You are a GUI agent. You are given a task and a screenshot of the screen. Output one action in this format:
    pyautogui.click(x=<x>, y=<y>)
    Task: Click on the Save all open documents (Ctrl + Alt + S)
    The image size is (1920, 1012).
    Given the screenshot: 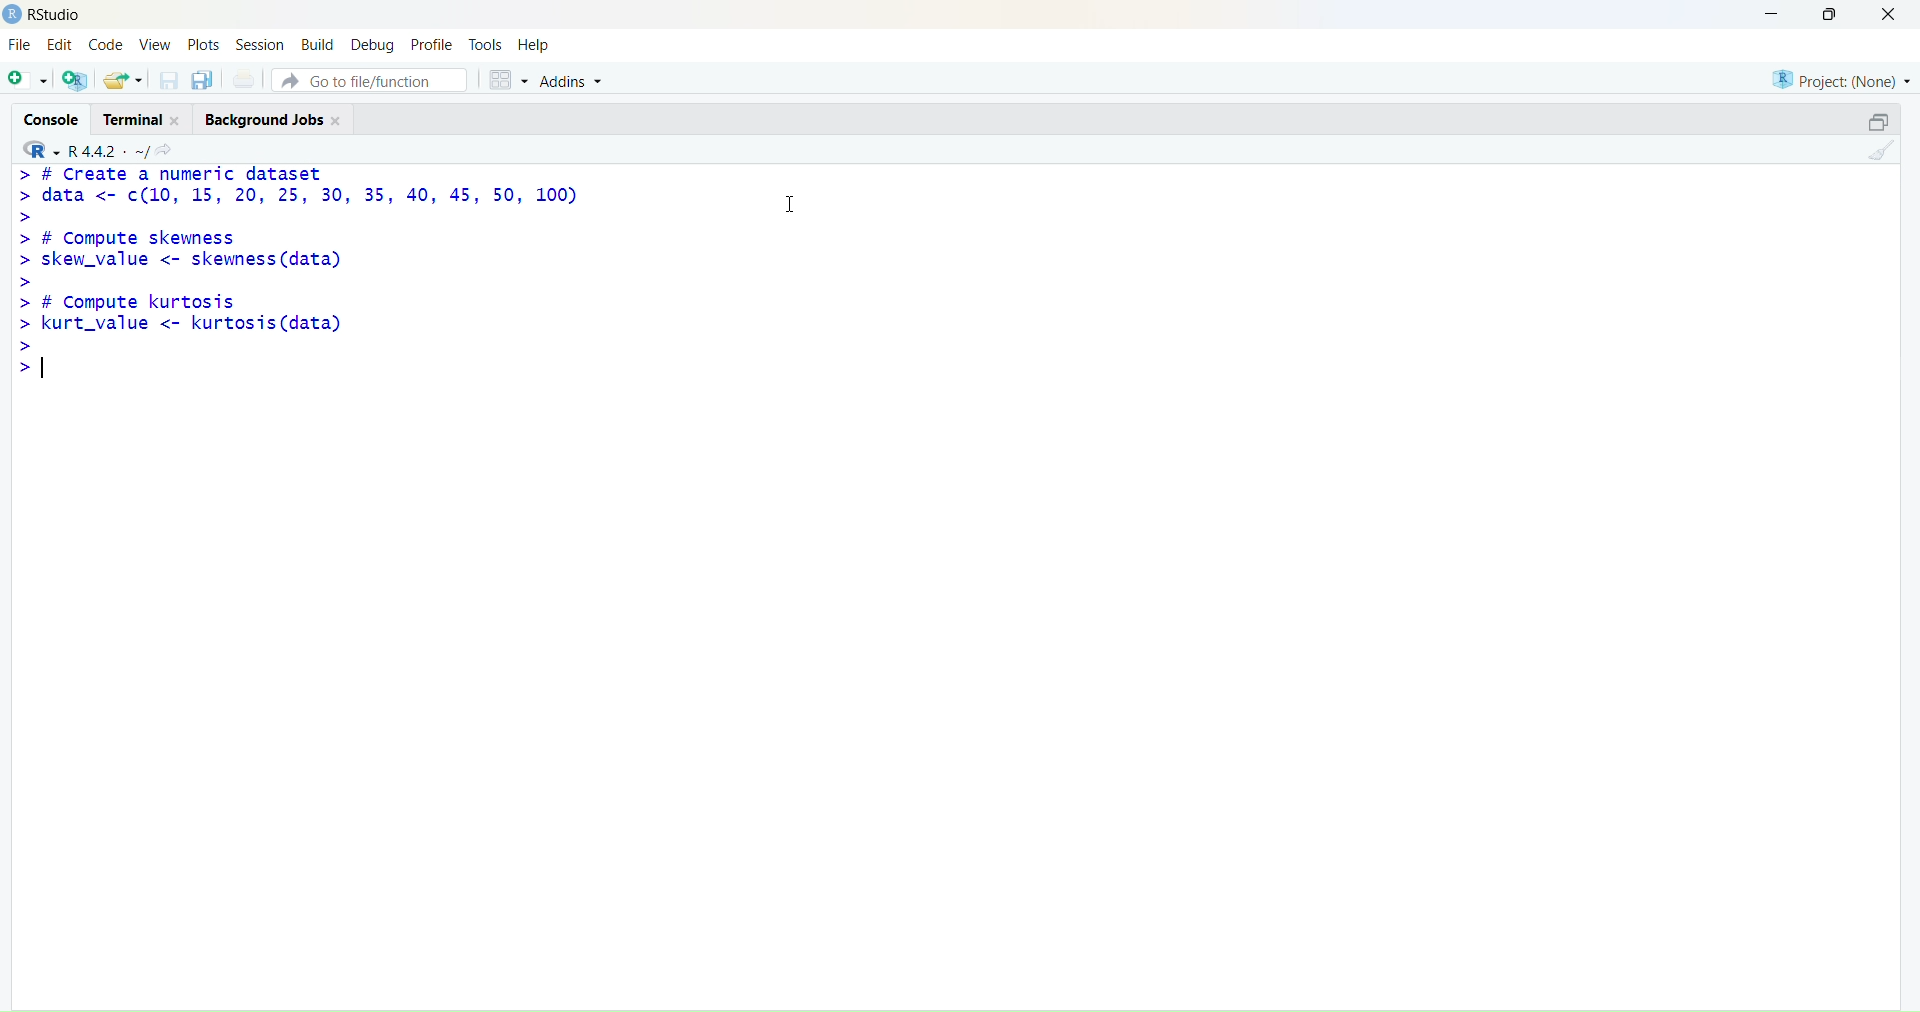 What is the action you would take?
    pyautogui.click(x=203, y=81)
    